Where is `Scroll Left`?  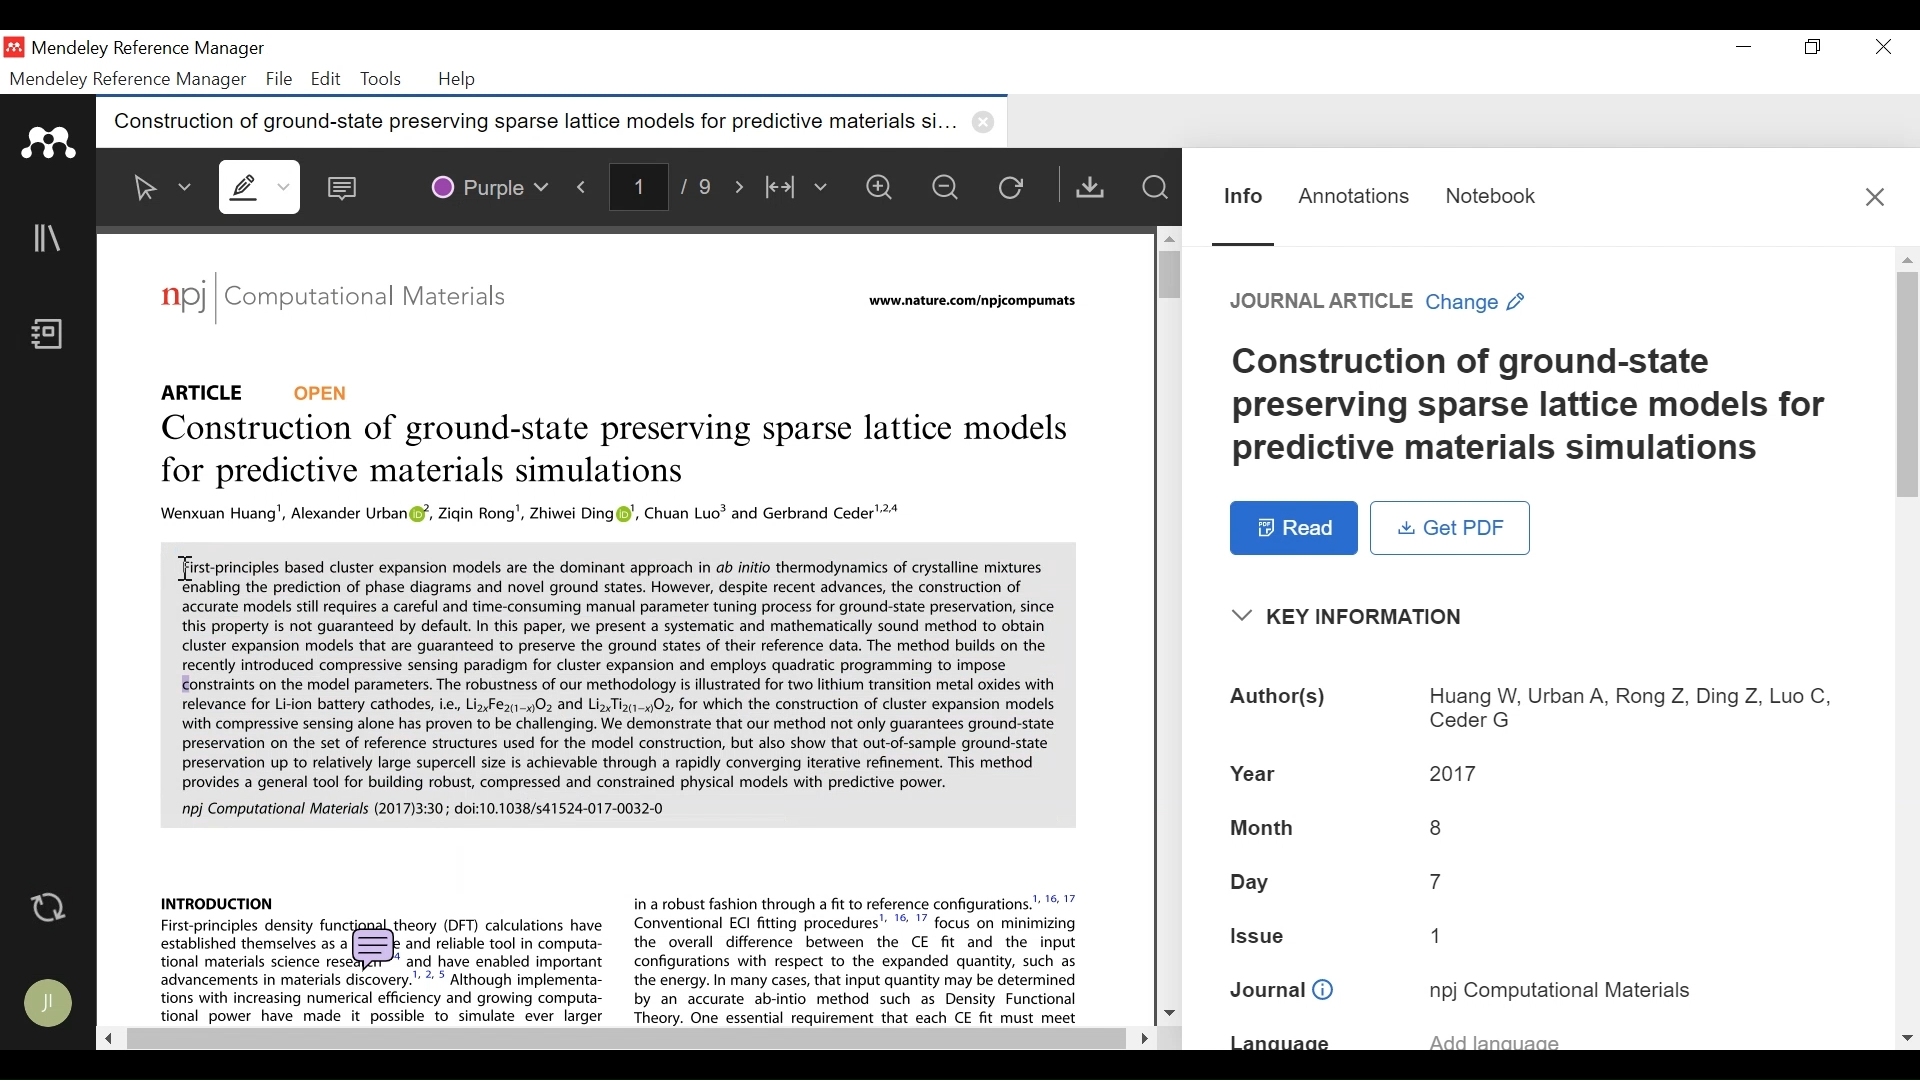
Scroll Left is located at coordinates (106, 1037).